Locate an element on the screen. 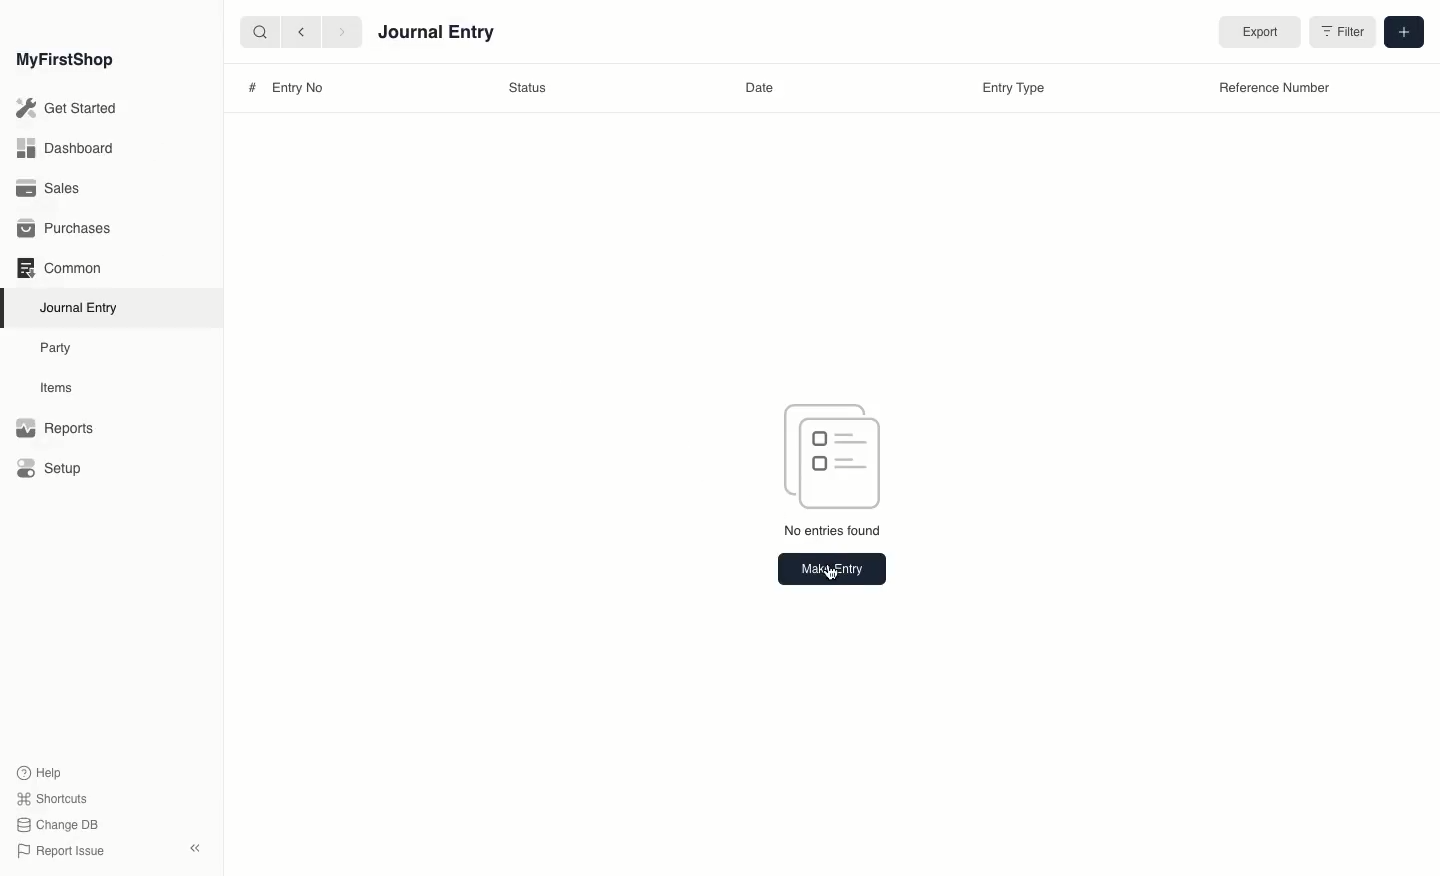 This screenshot has height=876, width=1440. search is located at coordinates (255, 32).